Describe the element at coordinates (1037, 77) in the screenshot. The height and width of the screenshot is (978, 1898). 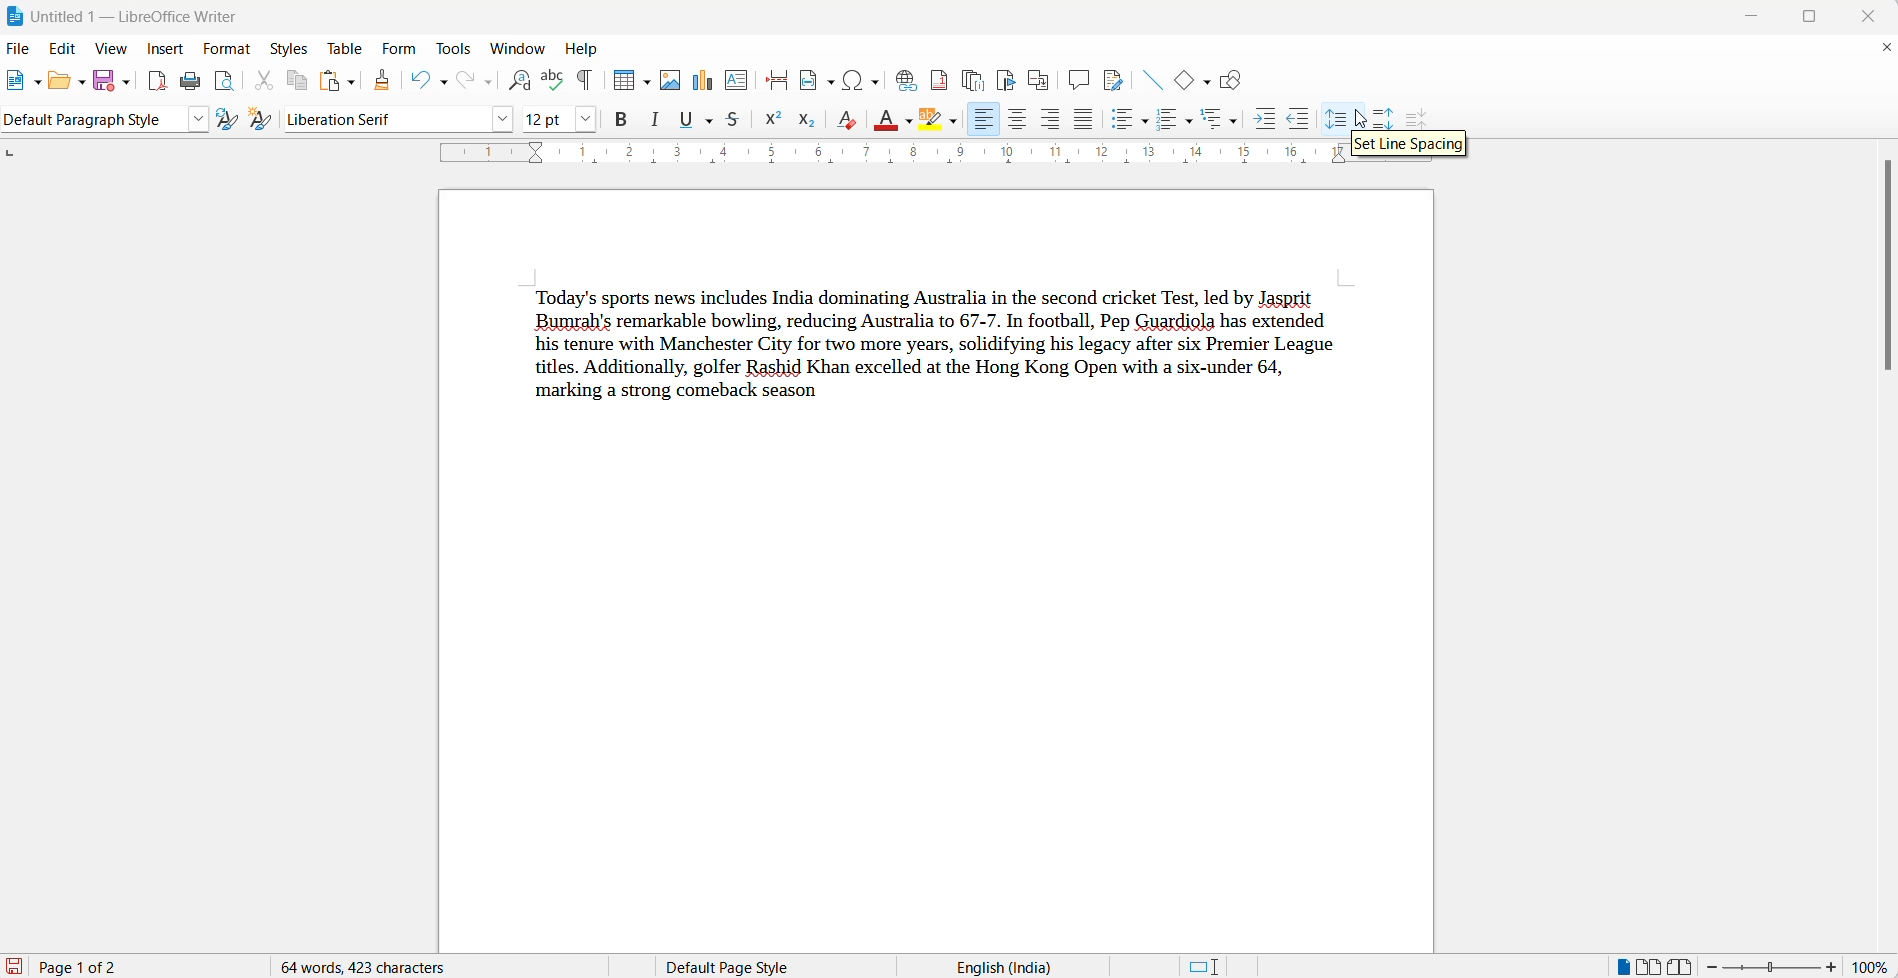
I see `insert cross-reference` at that location.